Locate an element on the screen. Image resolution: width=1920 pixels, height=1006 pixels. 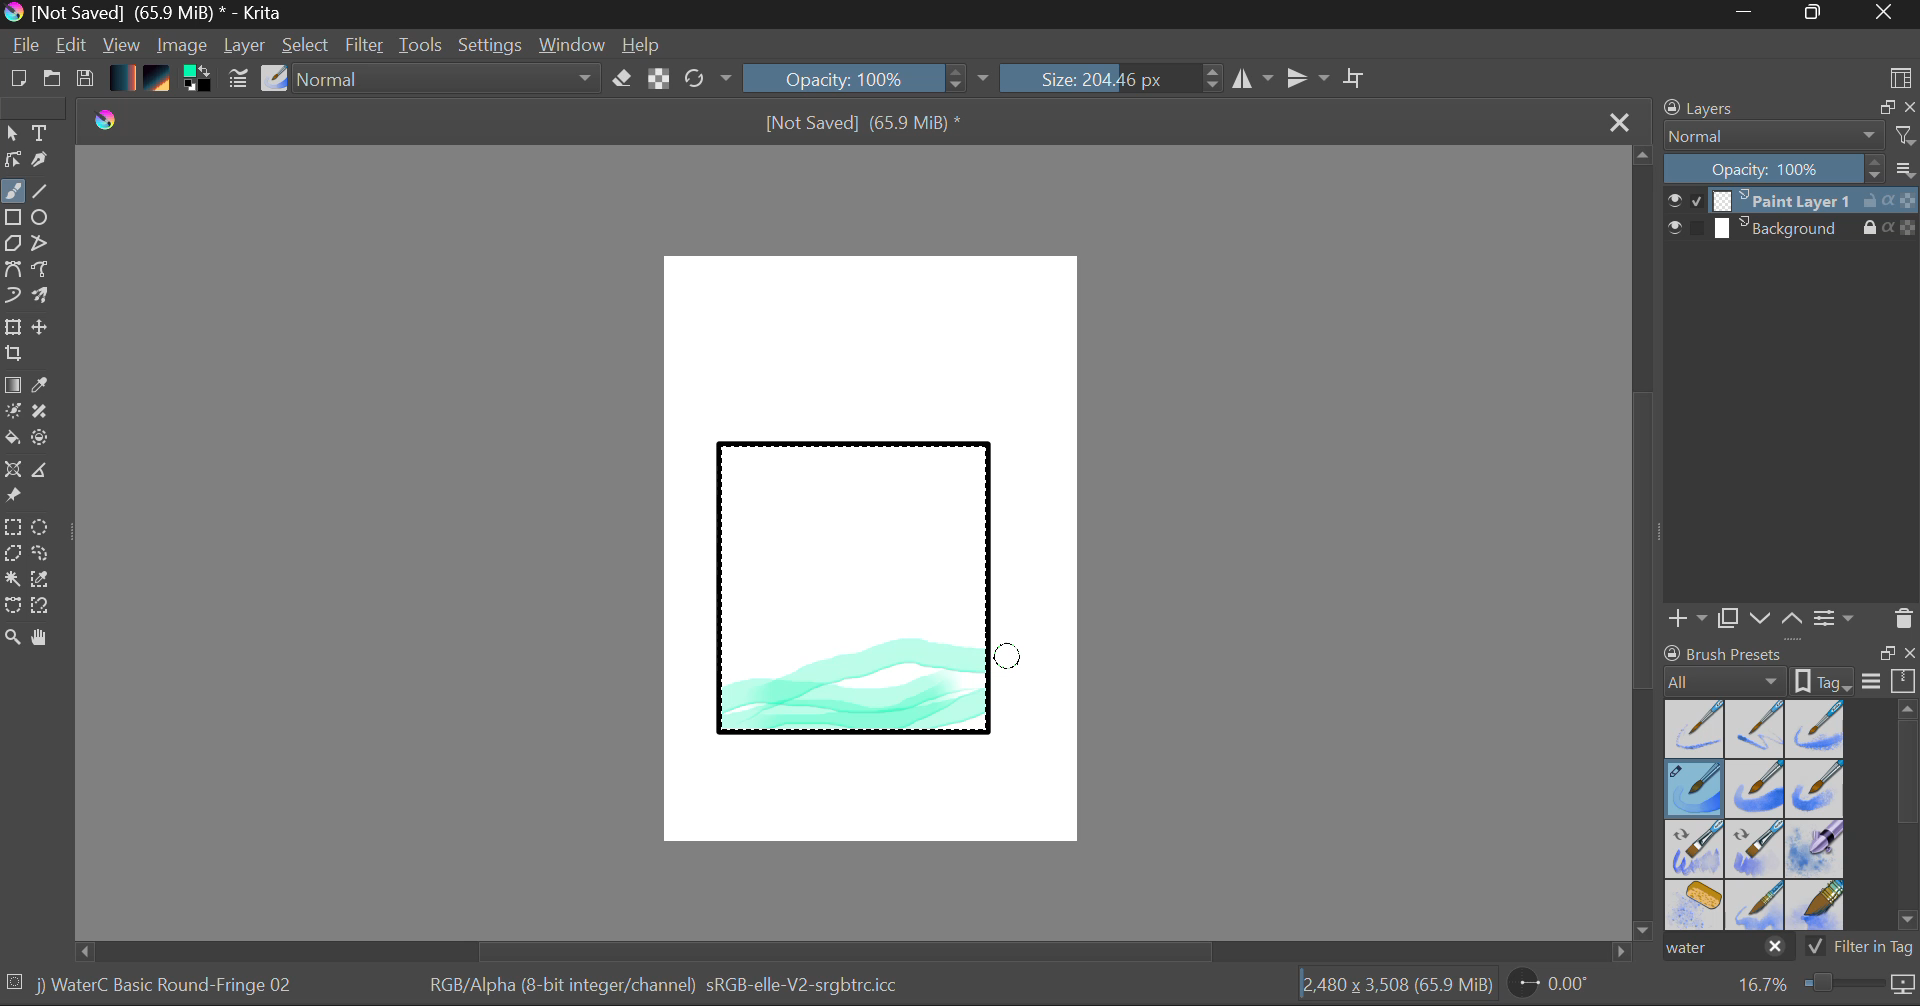
Brush presets docket is located at coordinates (1790, 667).